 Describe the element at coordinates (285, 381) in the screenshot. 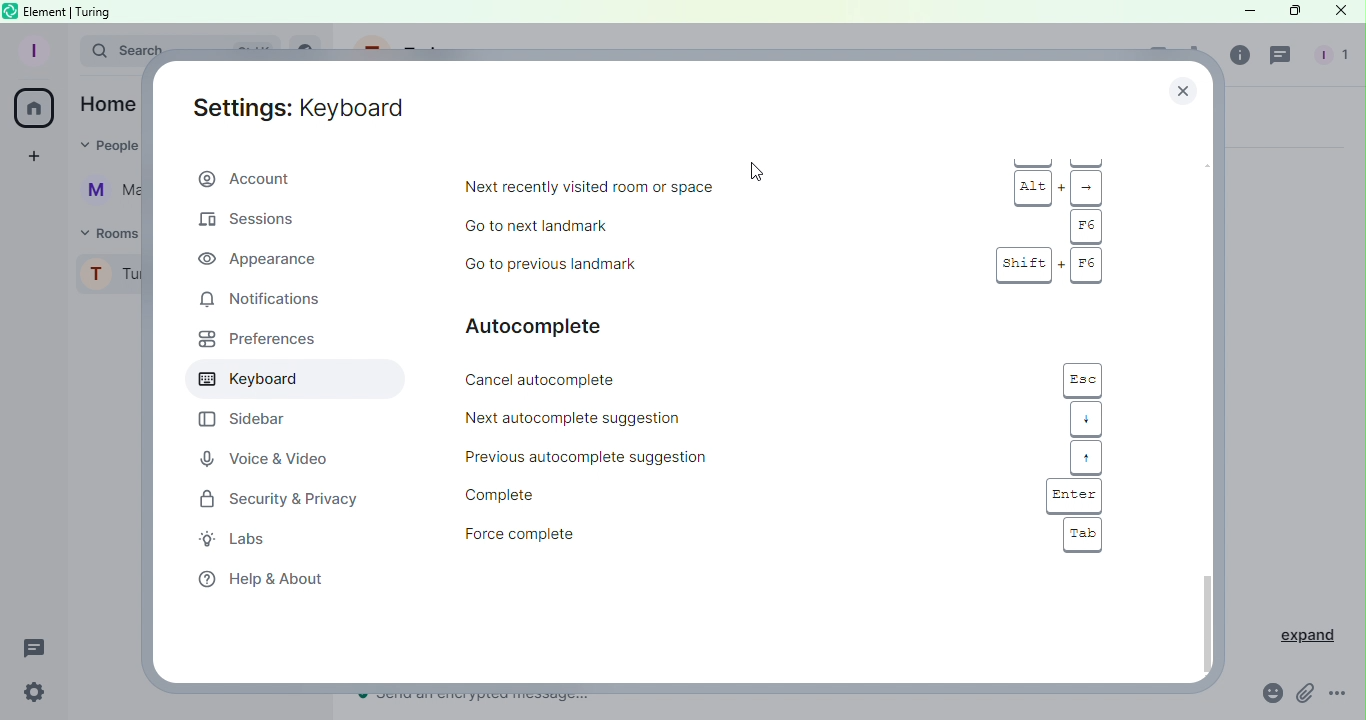

I see `Keyboard` at that location.